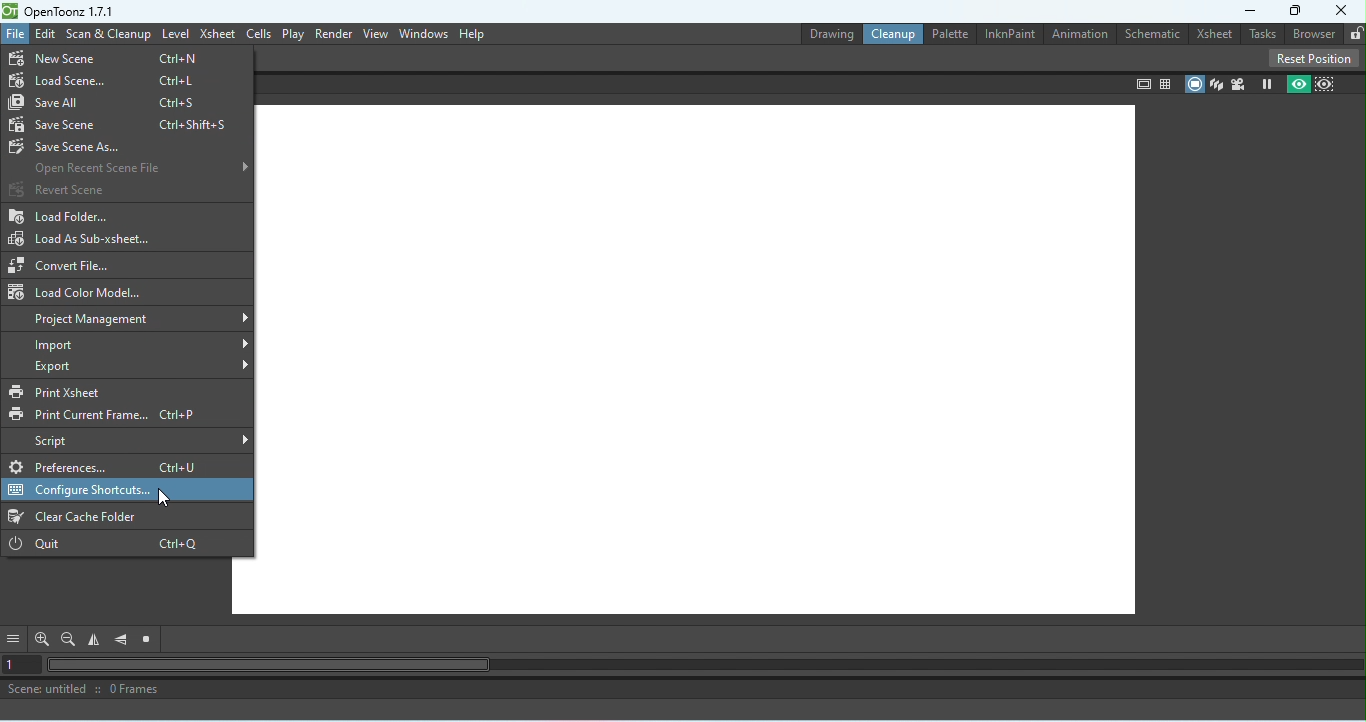 This screenshot has width=1366, height=722. What do you see at coordinates (139, 317) in the screenshot?
I see `Project management` at bounding box center [139, 317].